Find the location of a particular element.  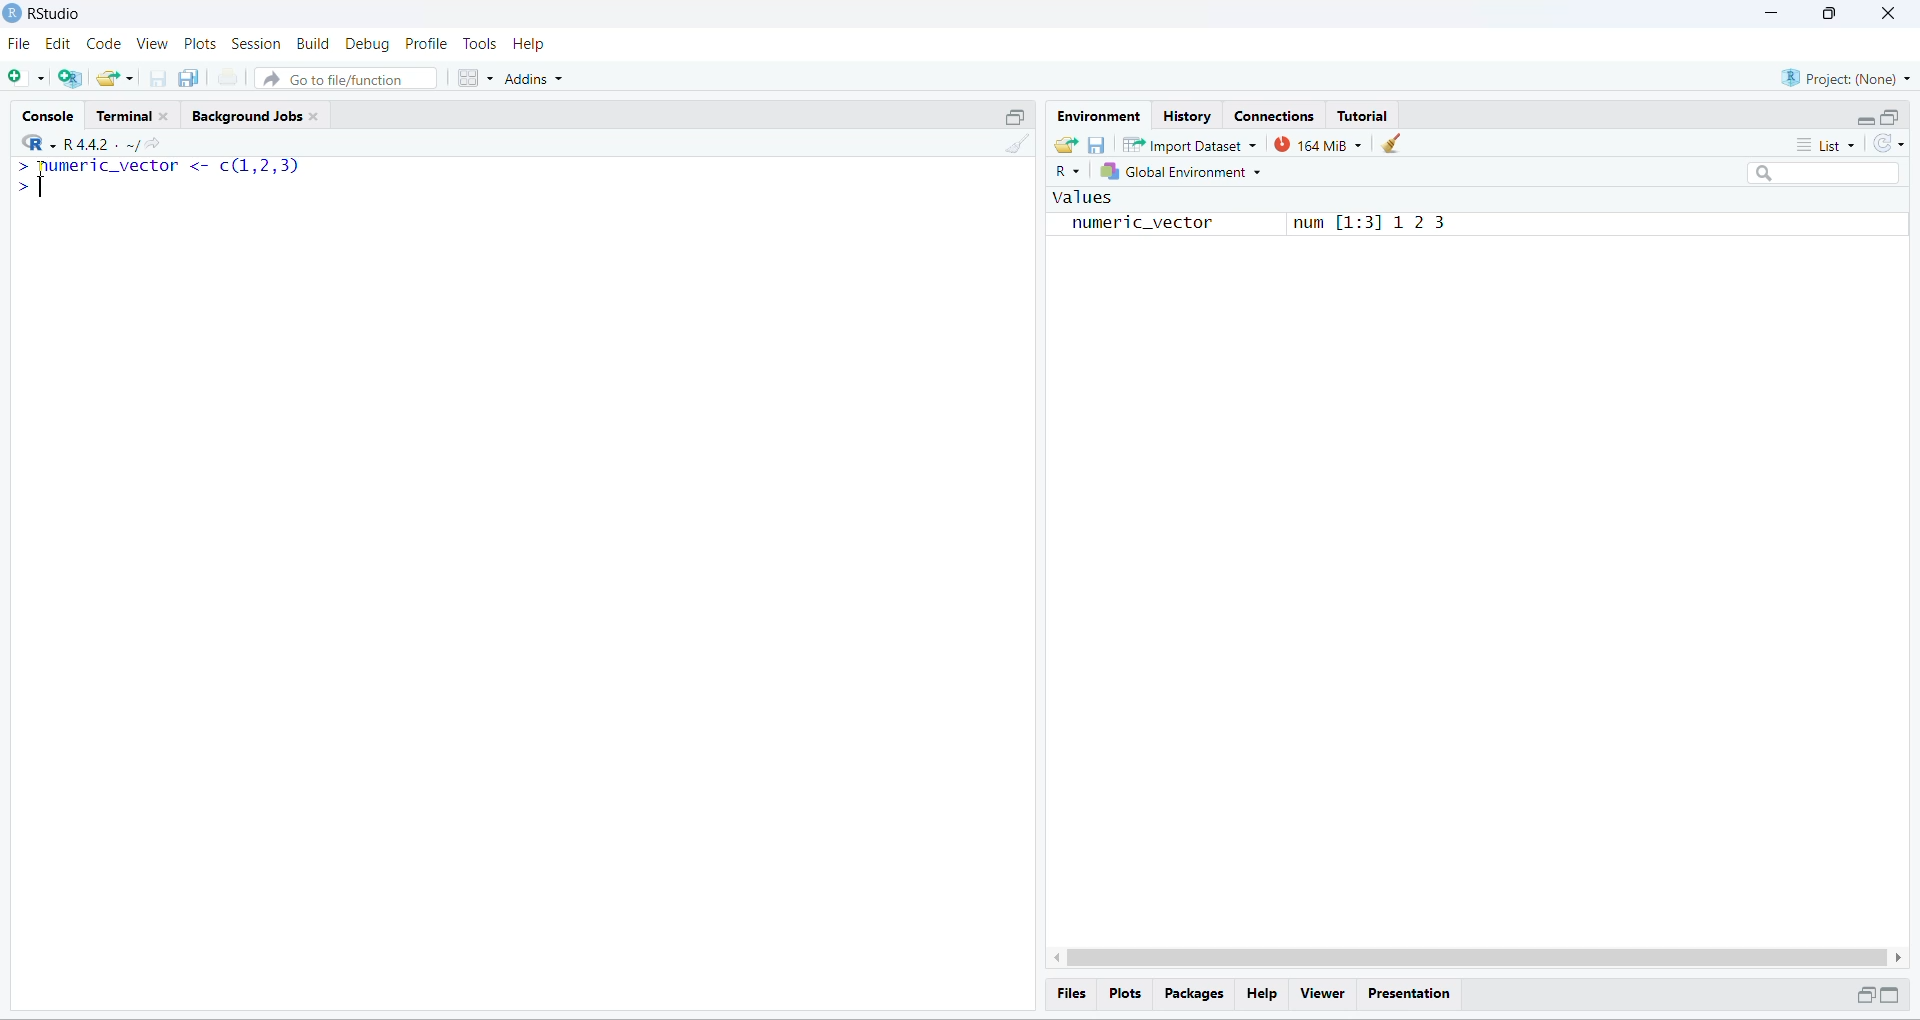

Connections is located at coordinates (1273, 114).